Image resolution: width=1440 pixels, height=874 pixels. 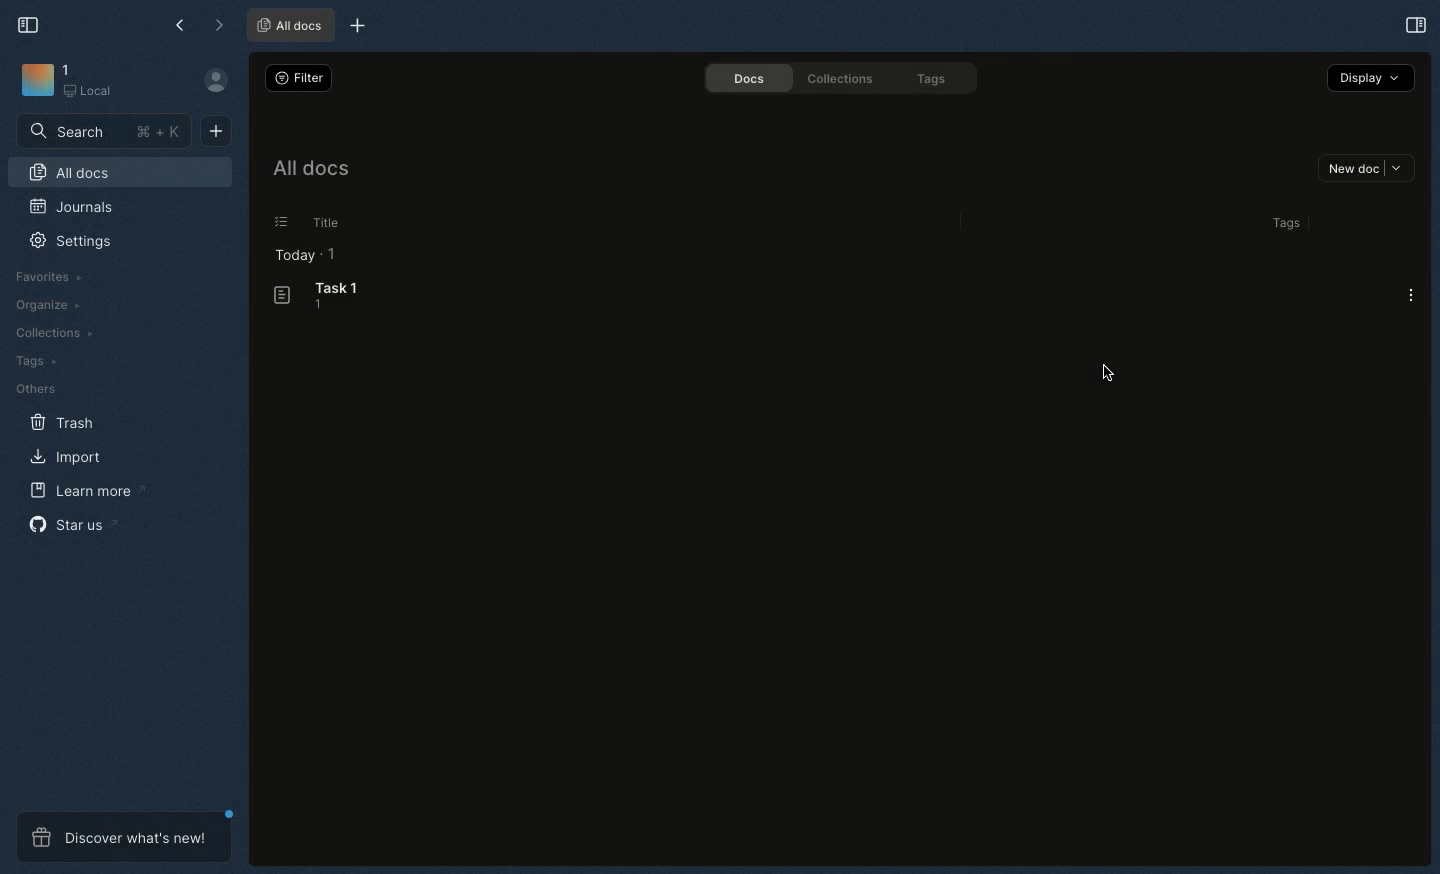 I want to click on Organize, so click(x=49, y=306).